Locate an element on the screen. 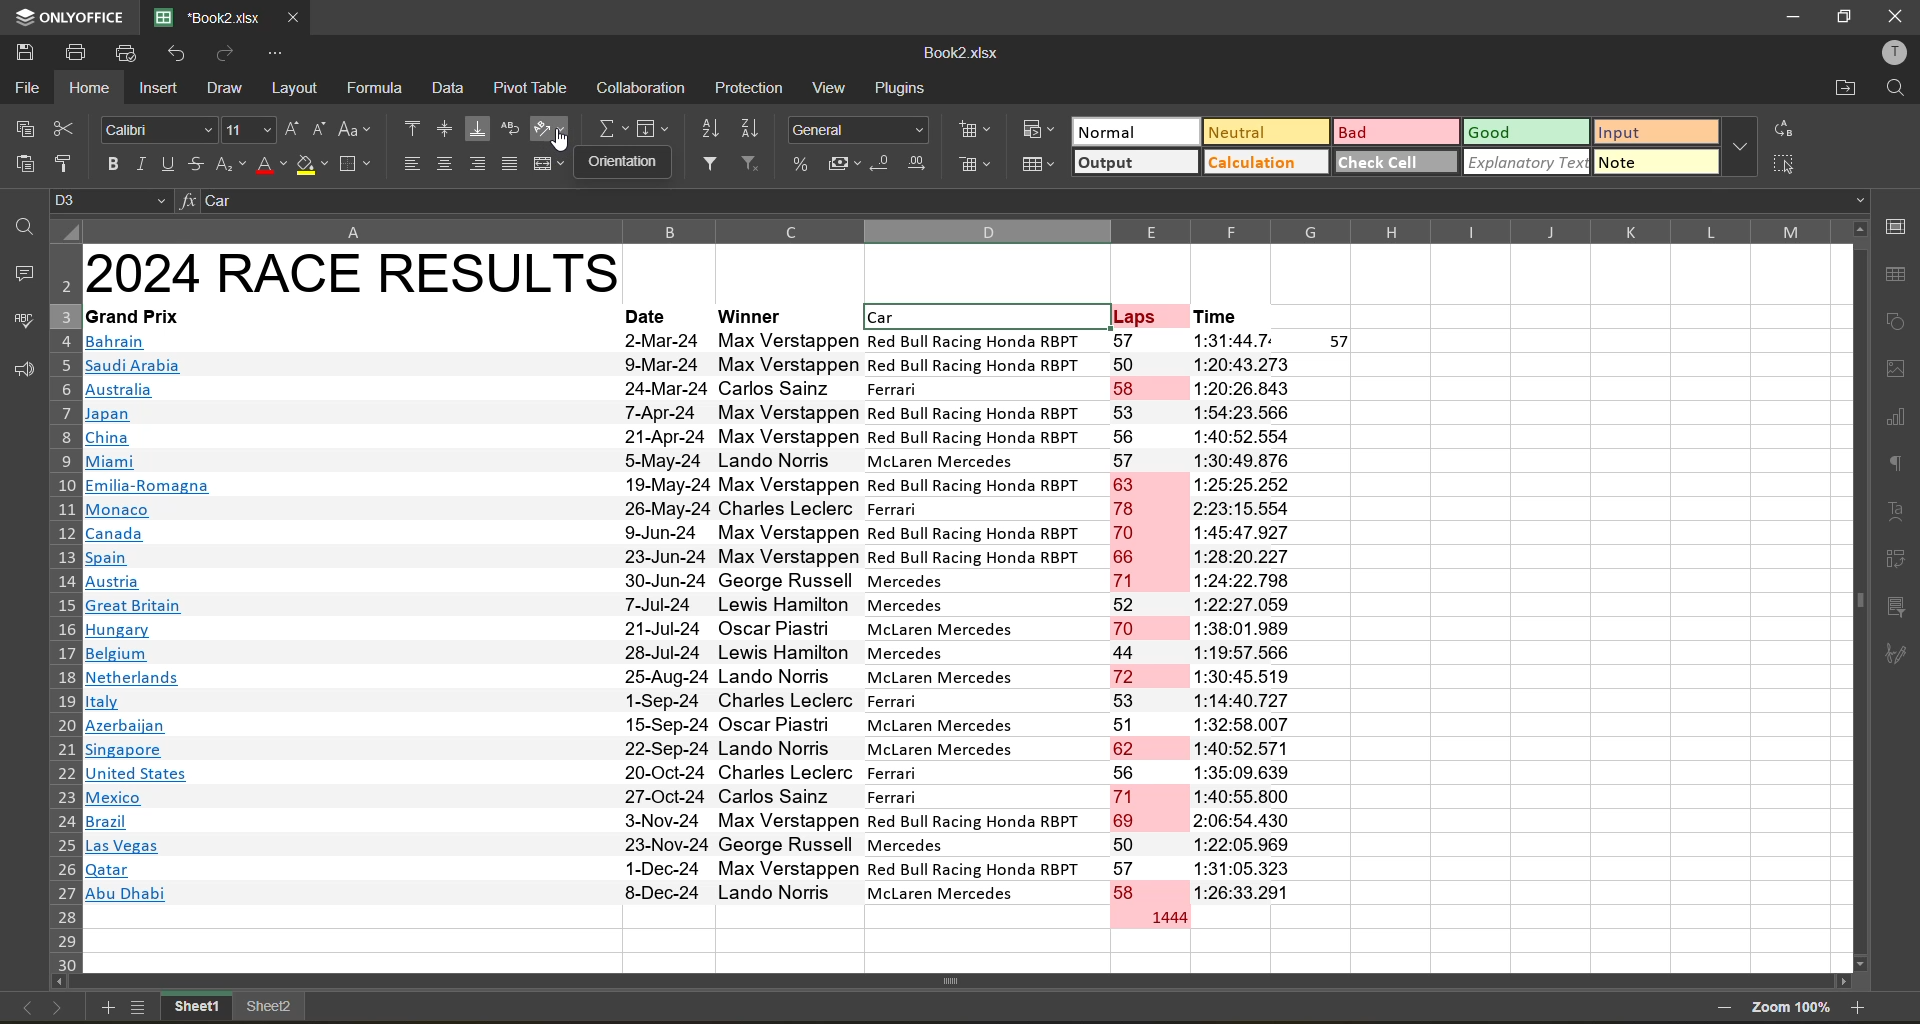 Image resolution: width=1920 pixels, height=1024 pixels. copy style is located at coordinates (66, 163).